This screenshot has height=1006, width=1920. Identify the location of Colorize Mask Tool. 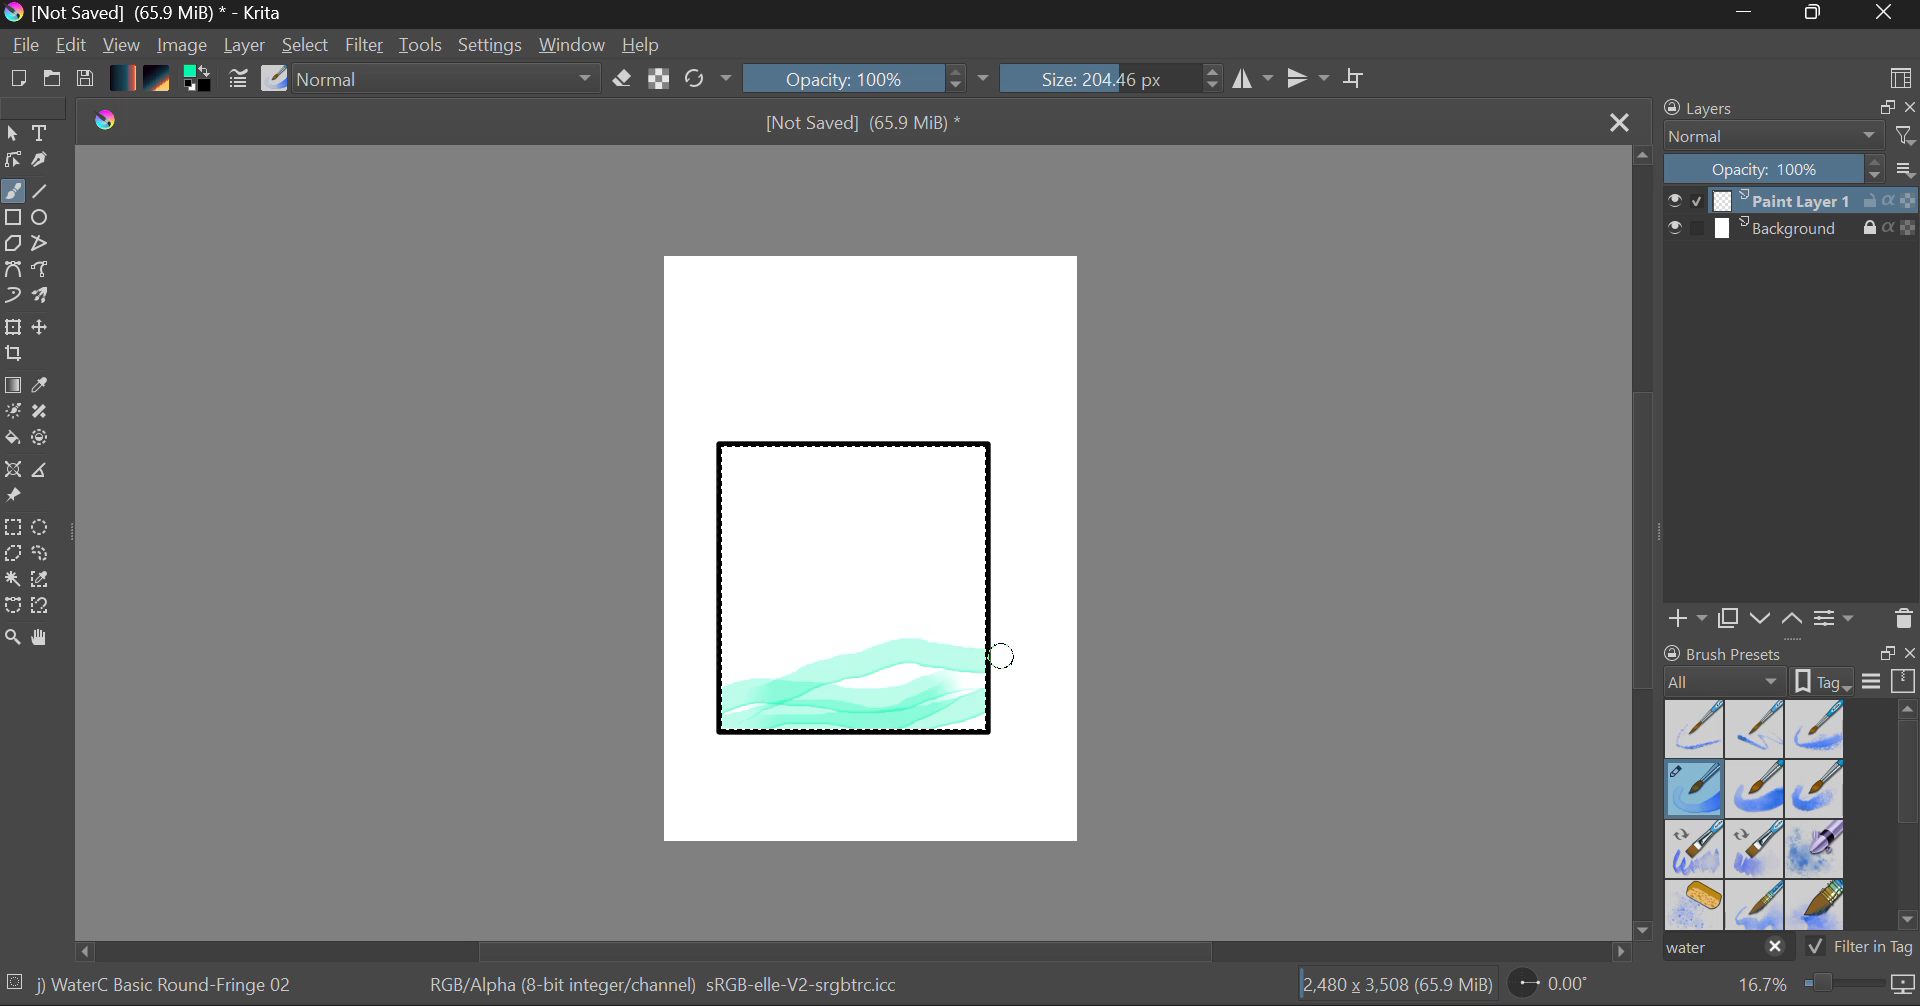
(14, 413).